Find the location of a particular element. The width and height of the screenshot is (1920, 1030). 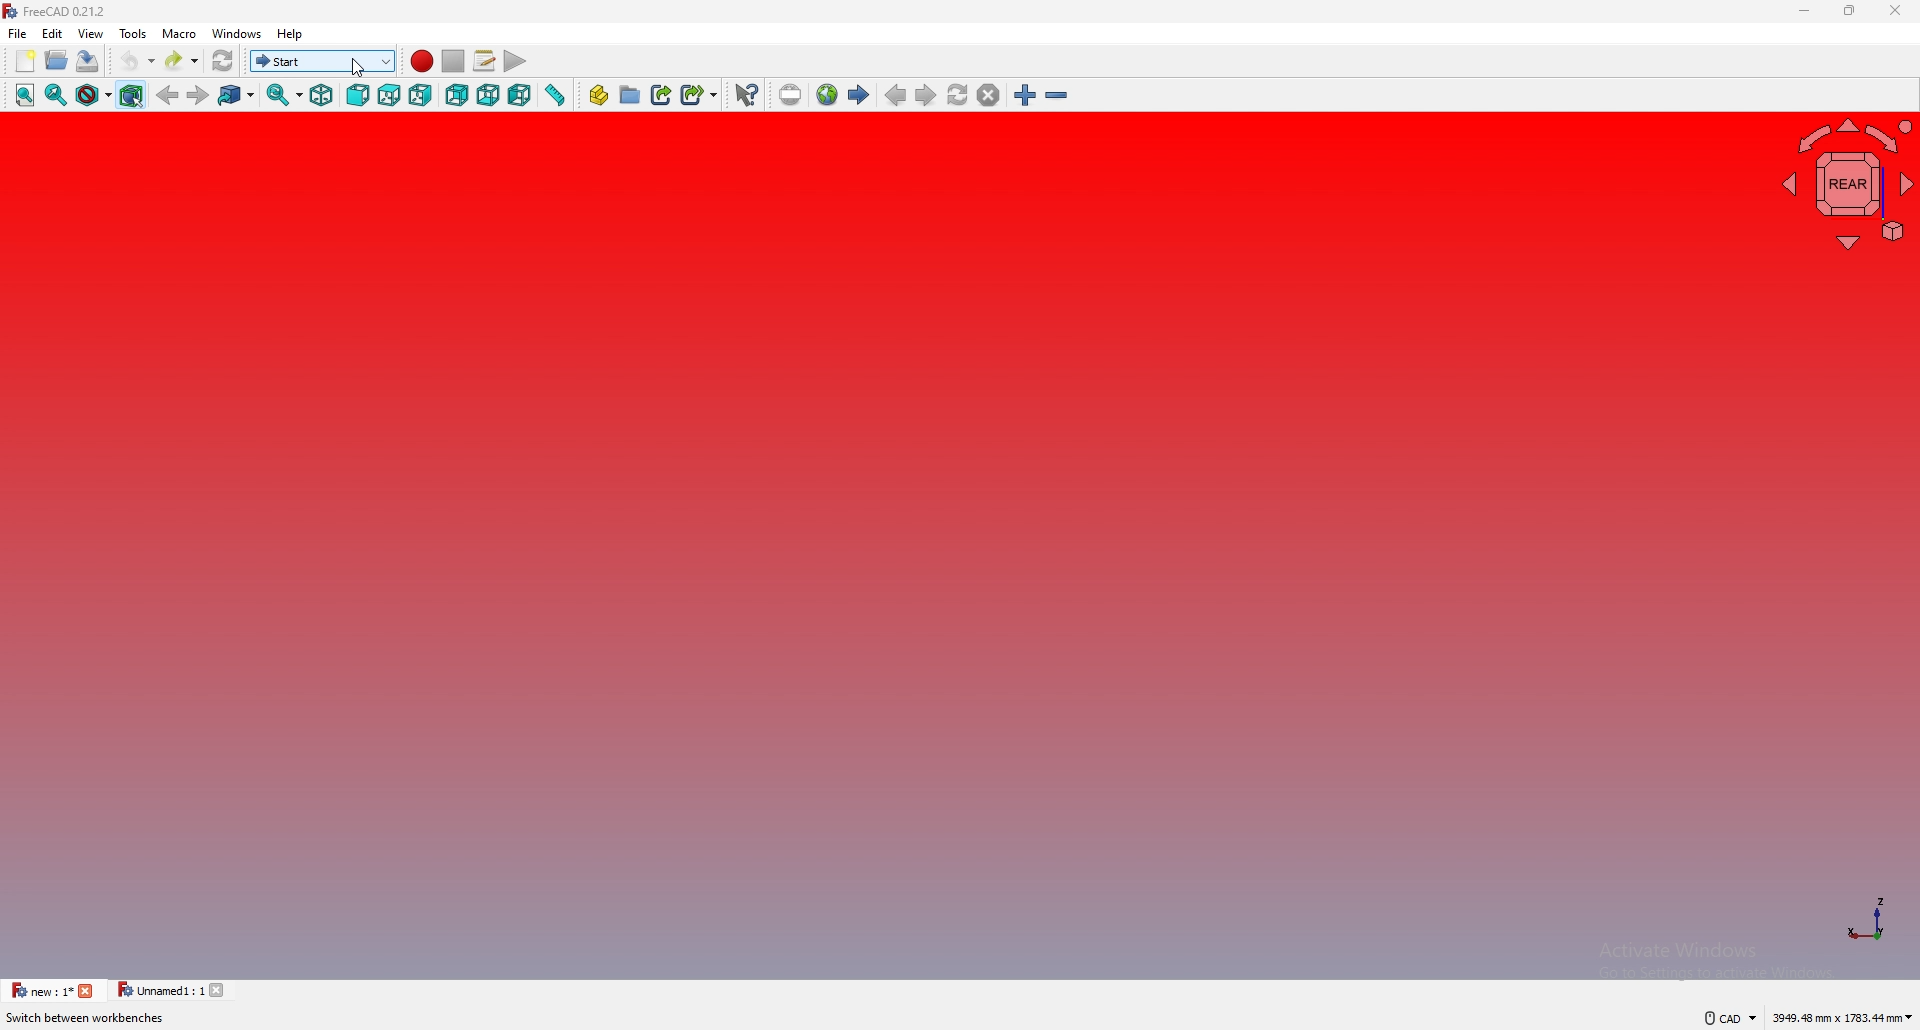

go to linked object is located at coordinates (237, 94).